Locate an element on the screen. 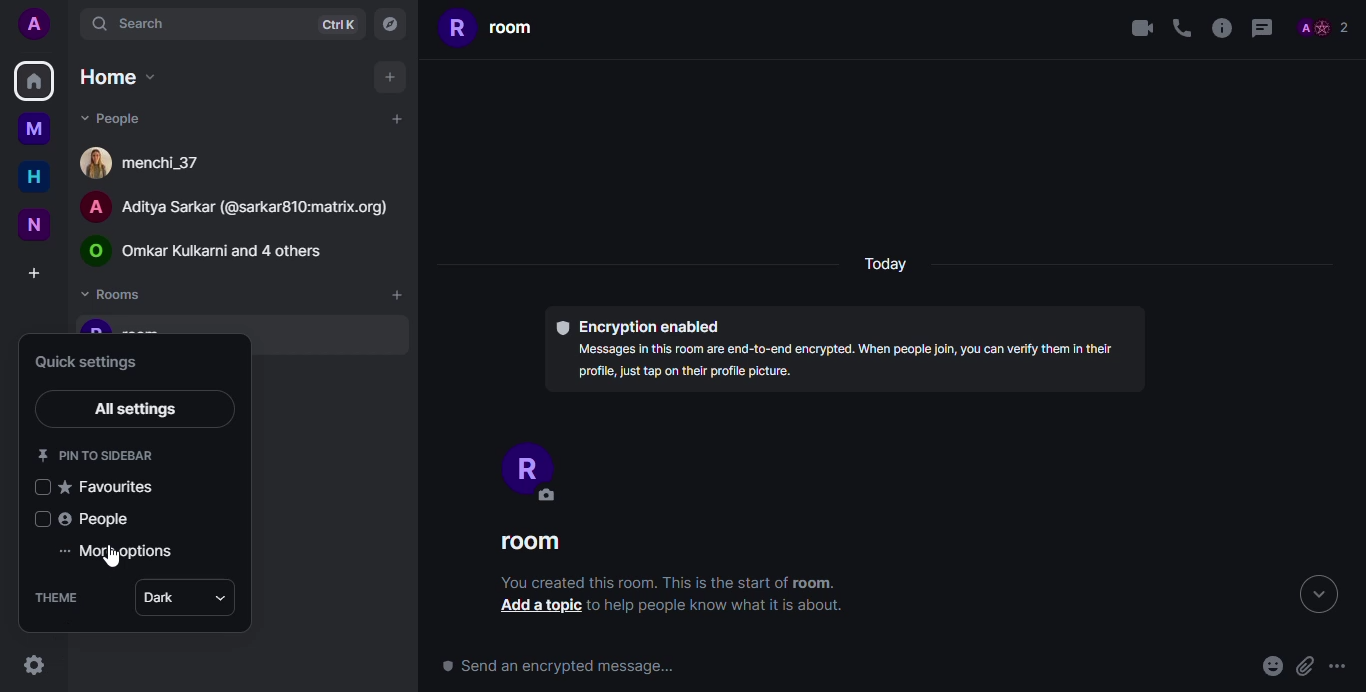  rooms dropdown is located at coordinates (215, 249).